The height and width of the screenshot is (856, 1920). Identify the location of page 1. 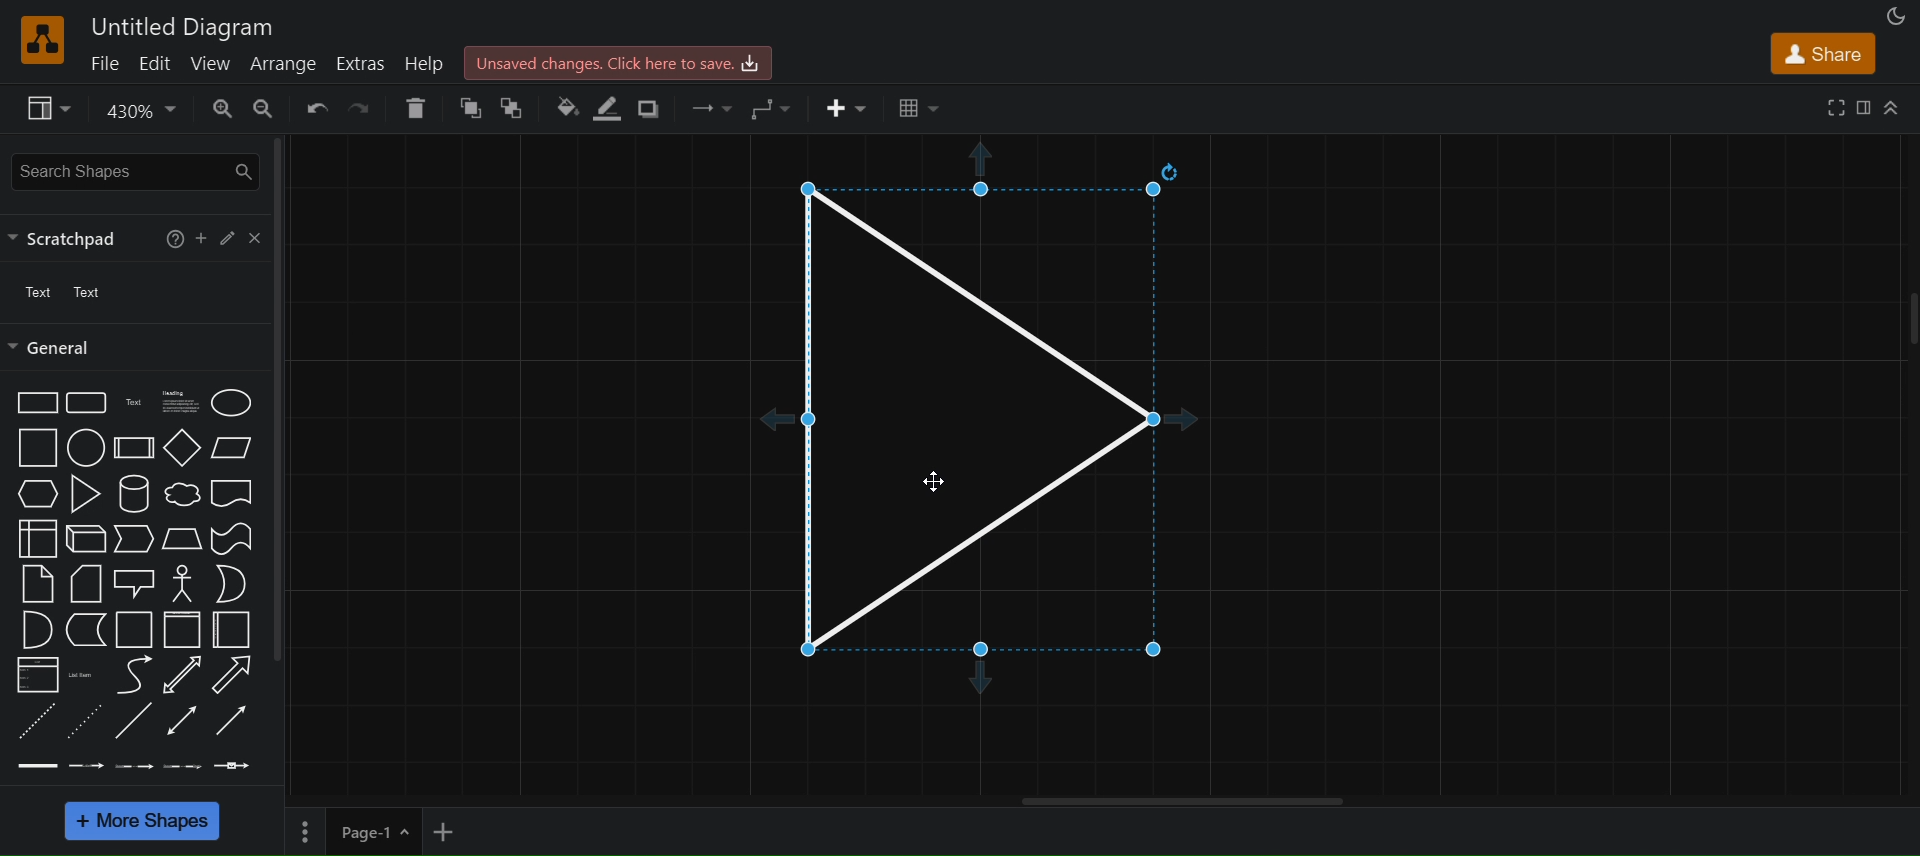
(380, 830).